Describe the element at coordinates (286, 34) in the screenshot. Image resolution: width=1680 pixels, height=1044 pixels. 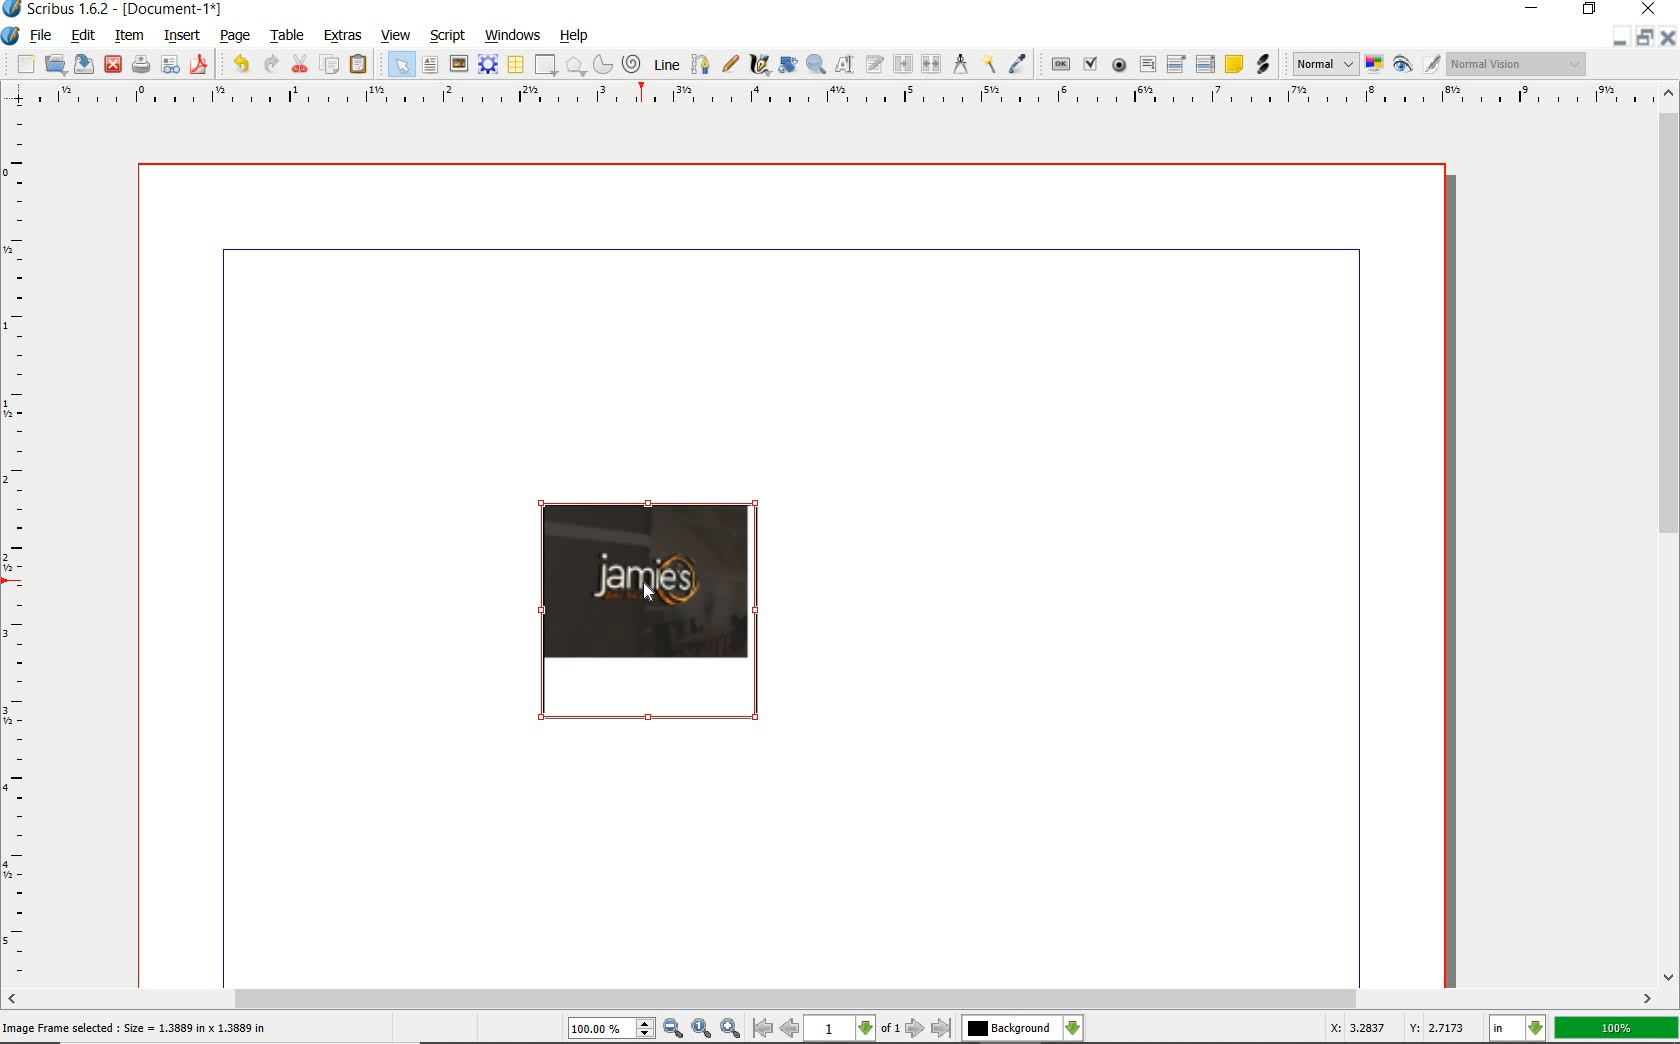
I see `table` at that location.